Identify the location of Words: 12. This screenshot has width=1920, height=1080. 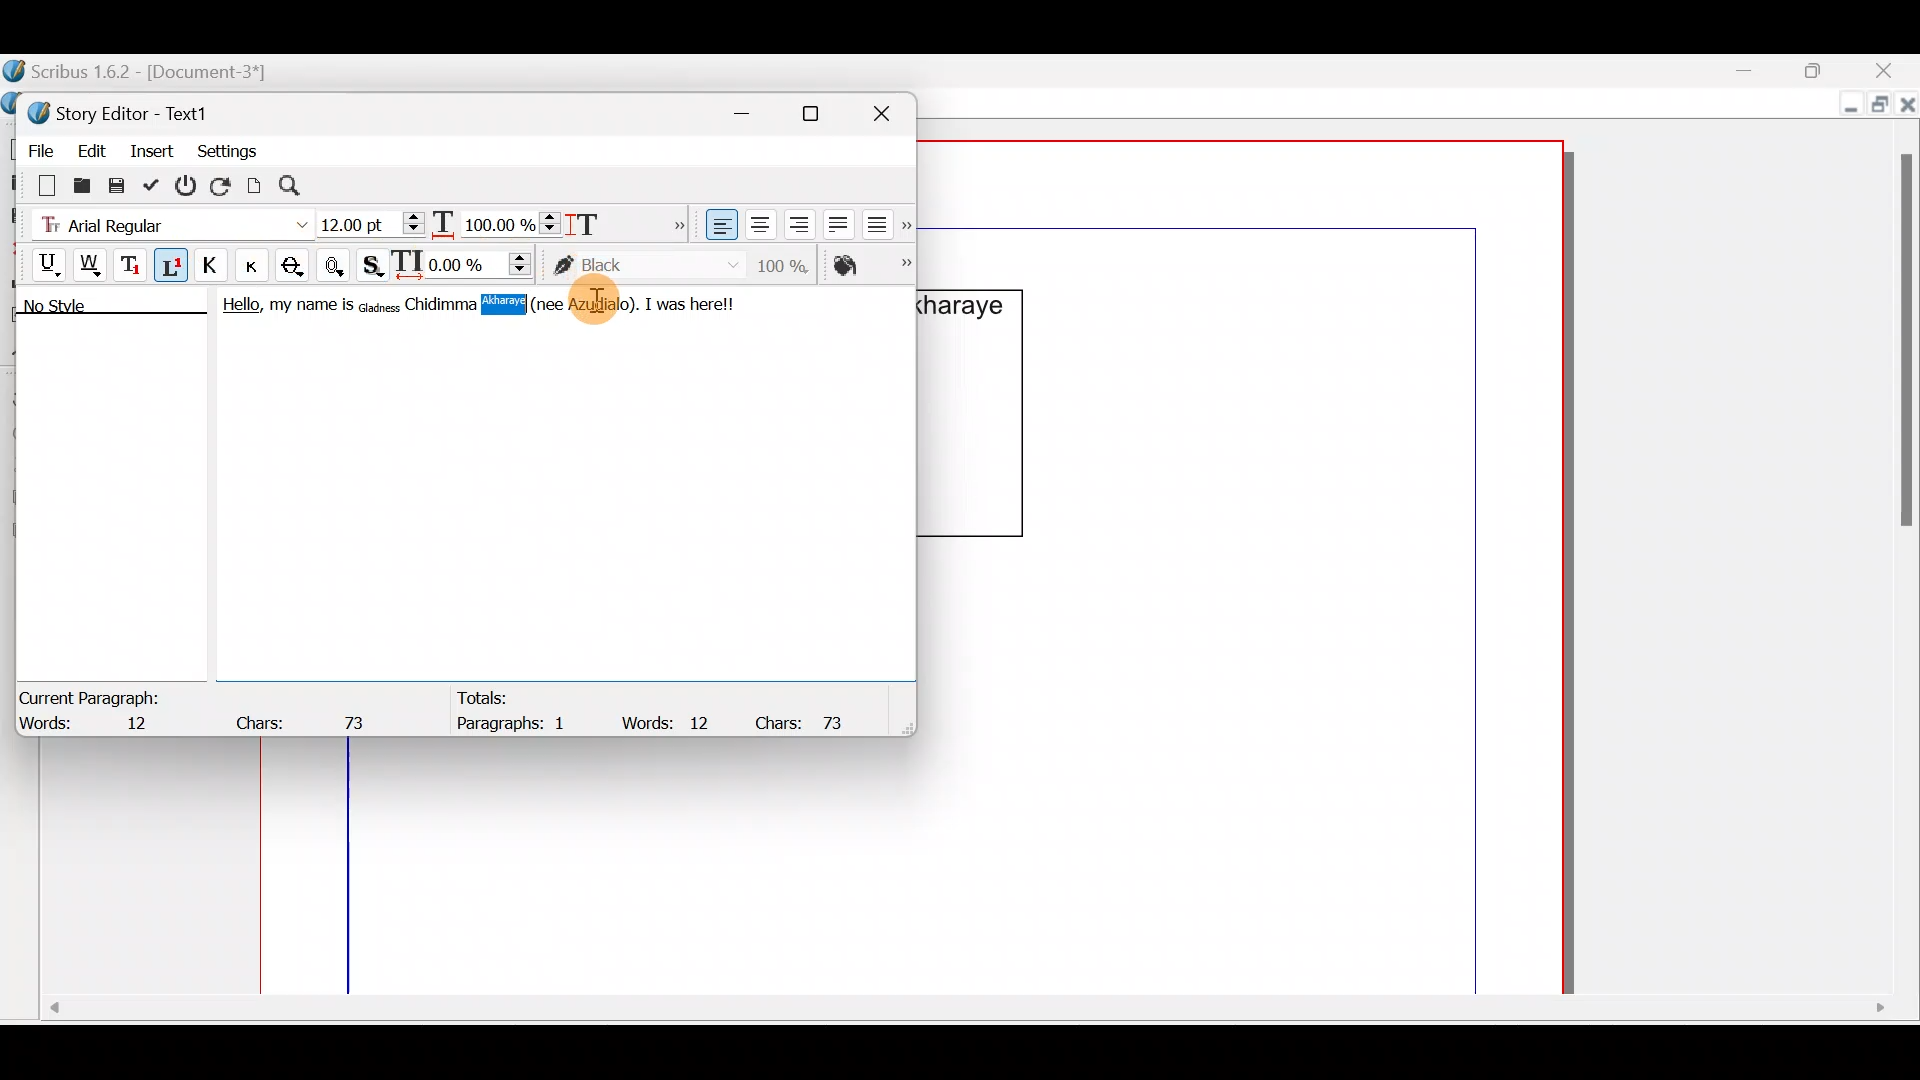
(670, 722).